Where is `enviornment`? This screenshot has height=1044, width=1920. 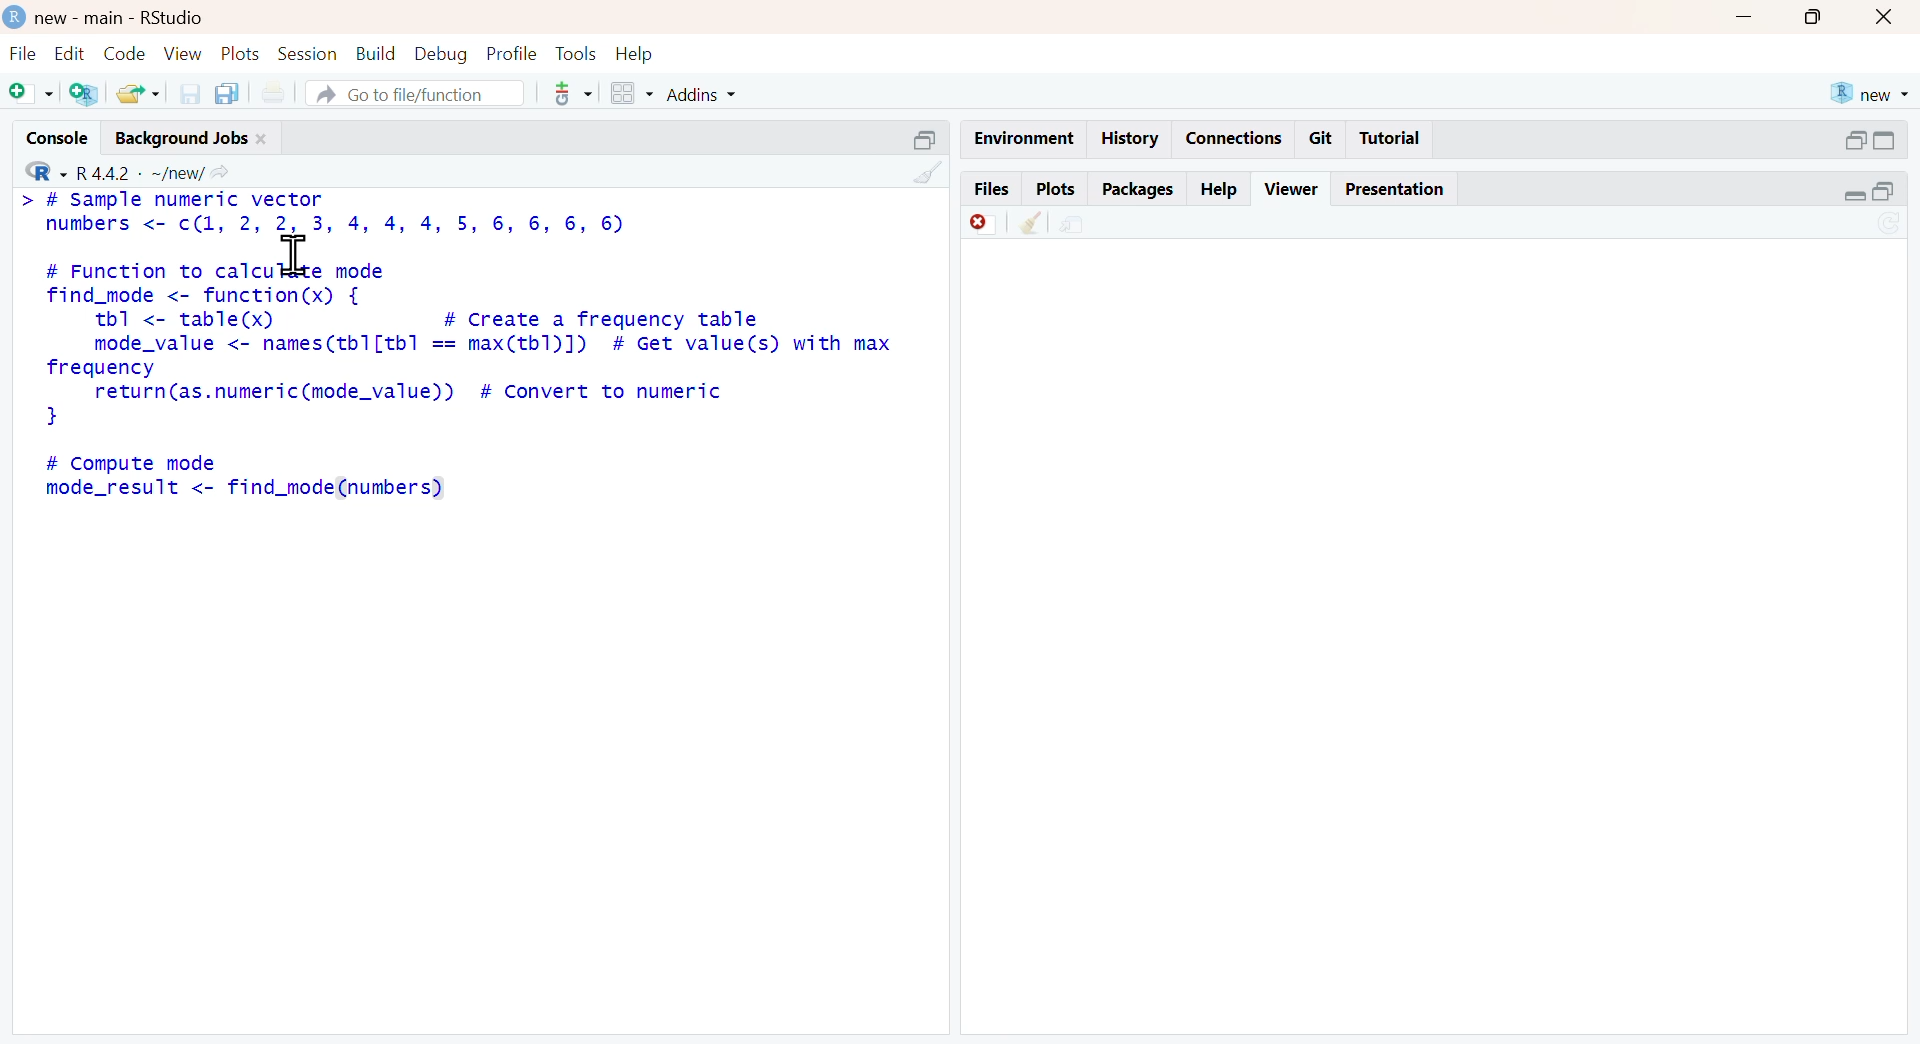
enviornment is located at coordinates (1026, 137).